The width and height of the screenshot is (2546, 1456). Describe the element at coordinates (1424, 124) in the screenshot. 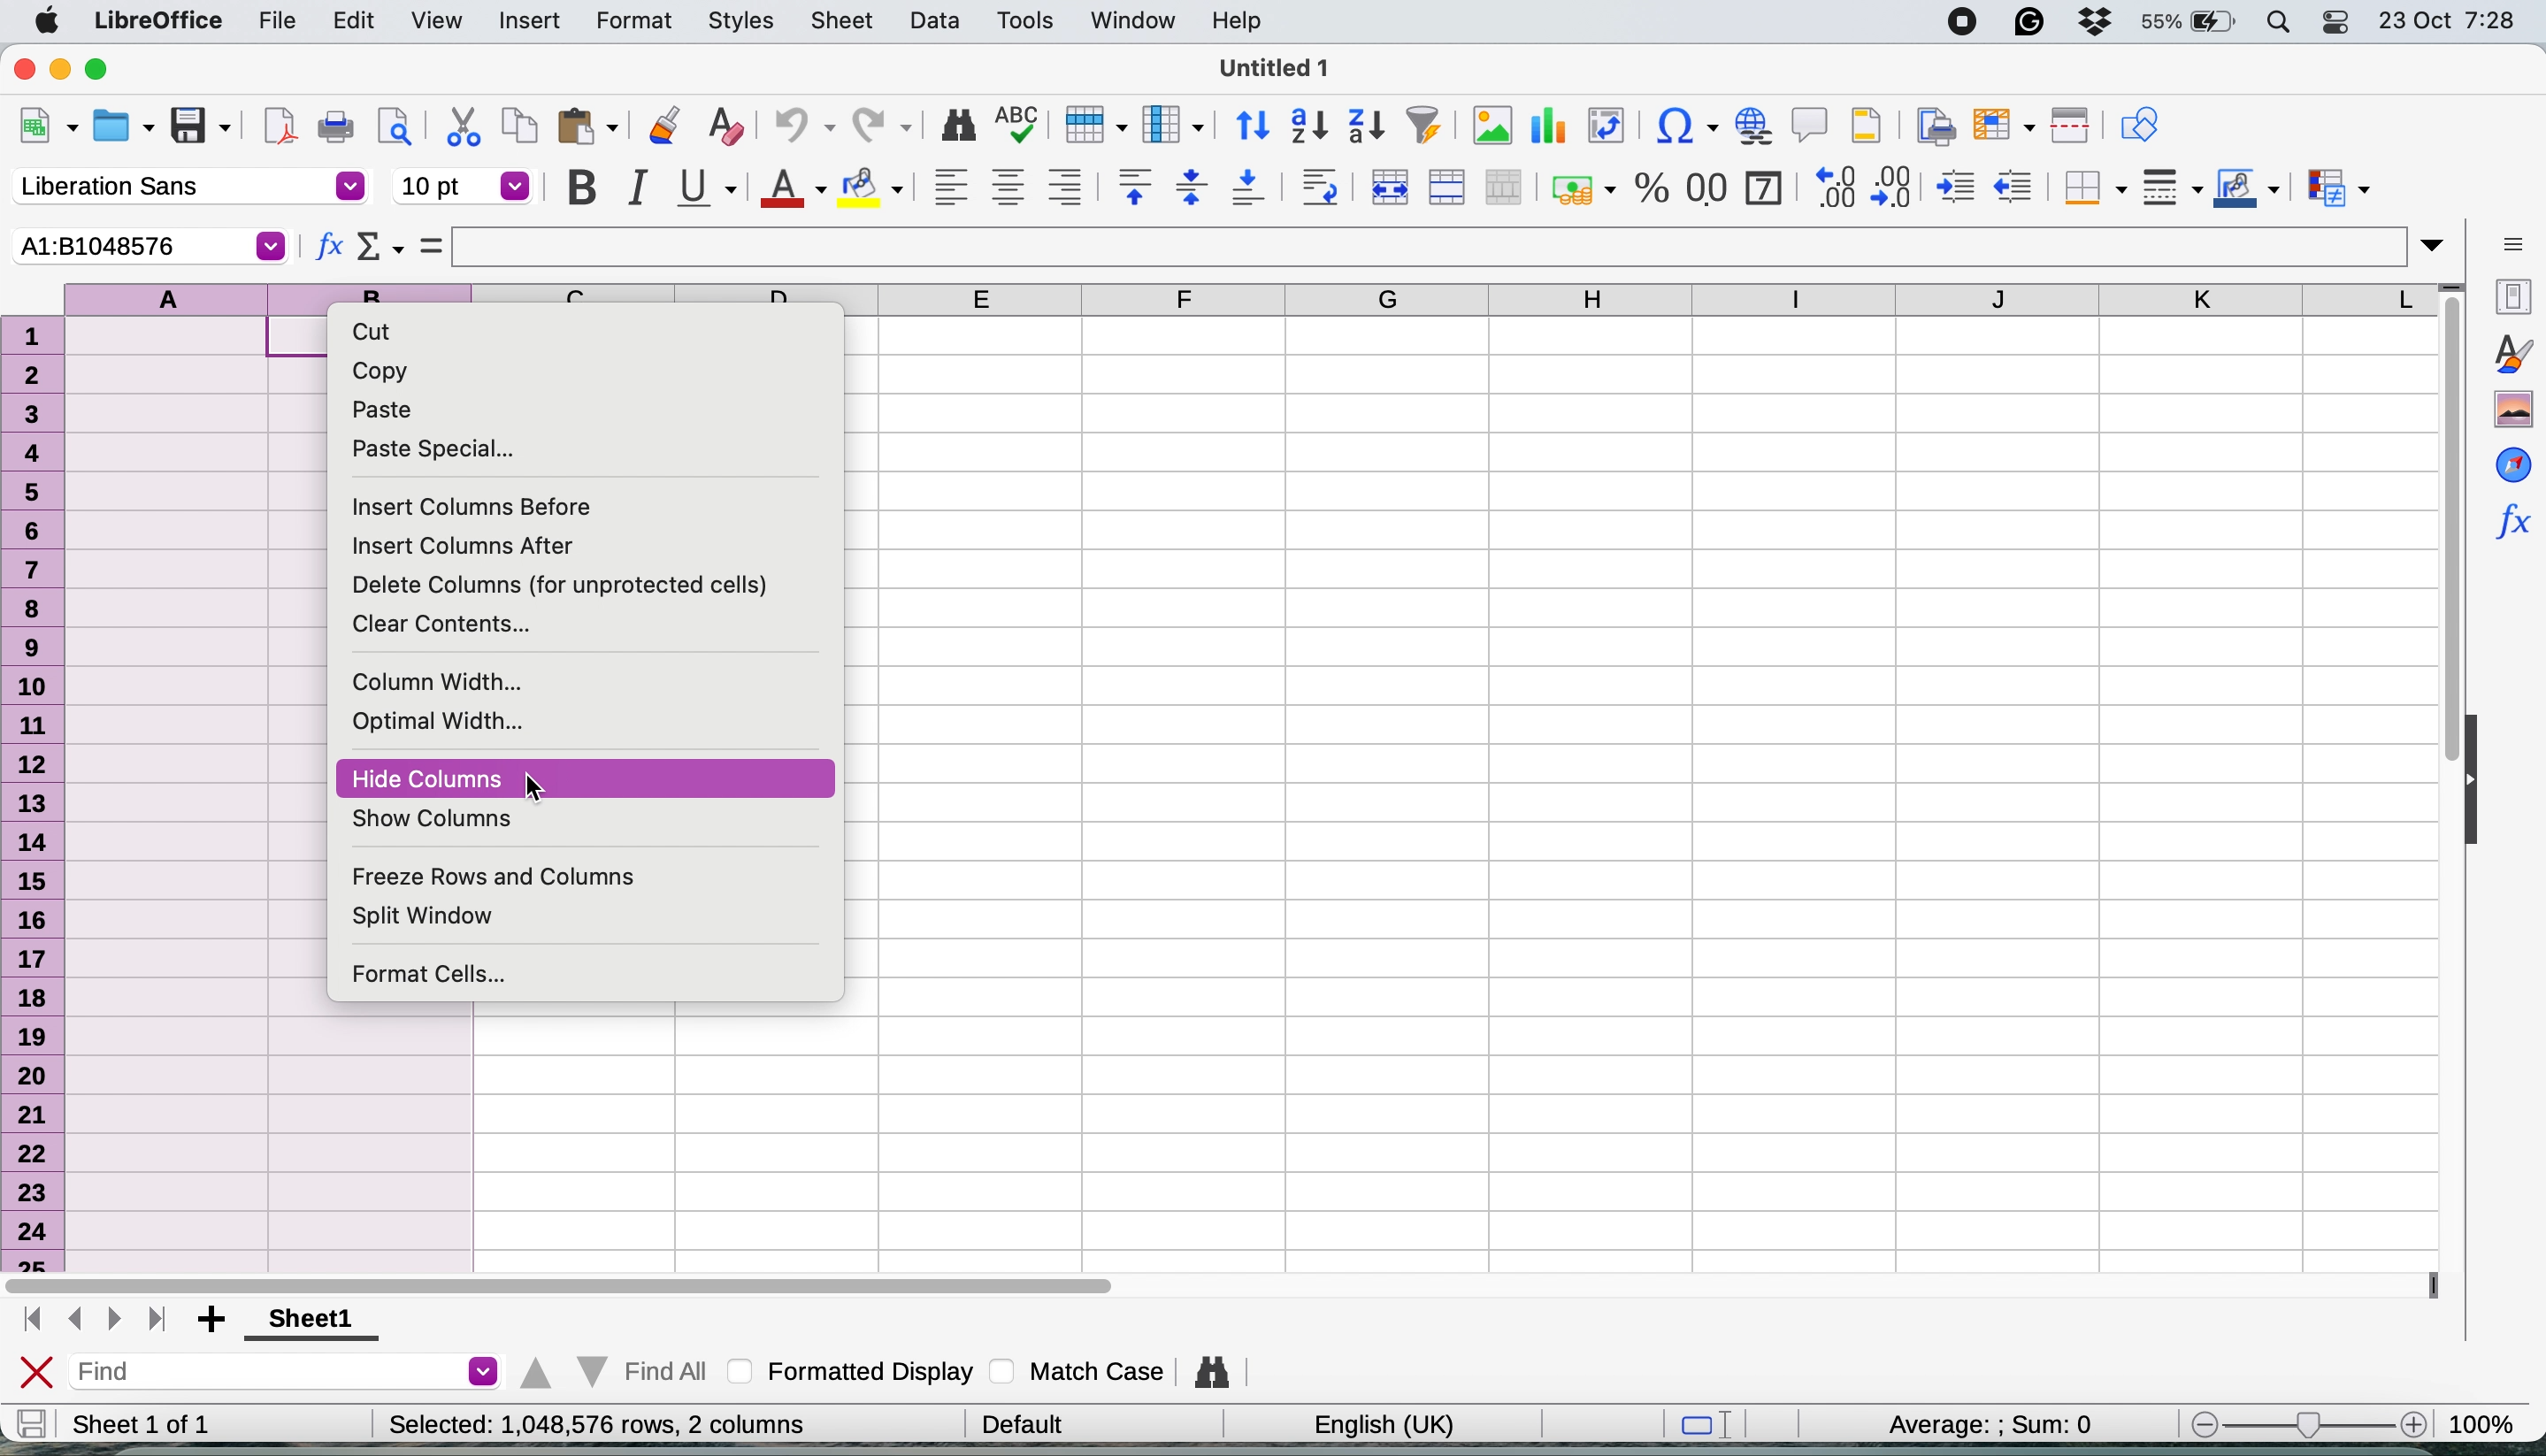

I see `autofilter` at that location.